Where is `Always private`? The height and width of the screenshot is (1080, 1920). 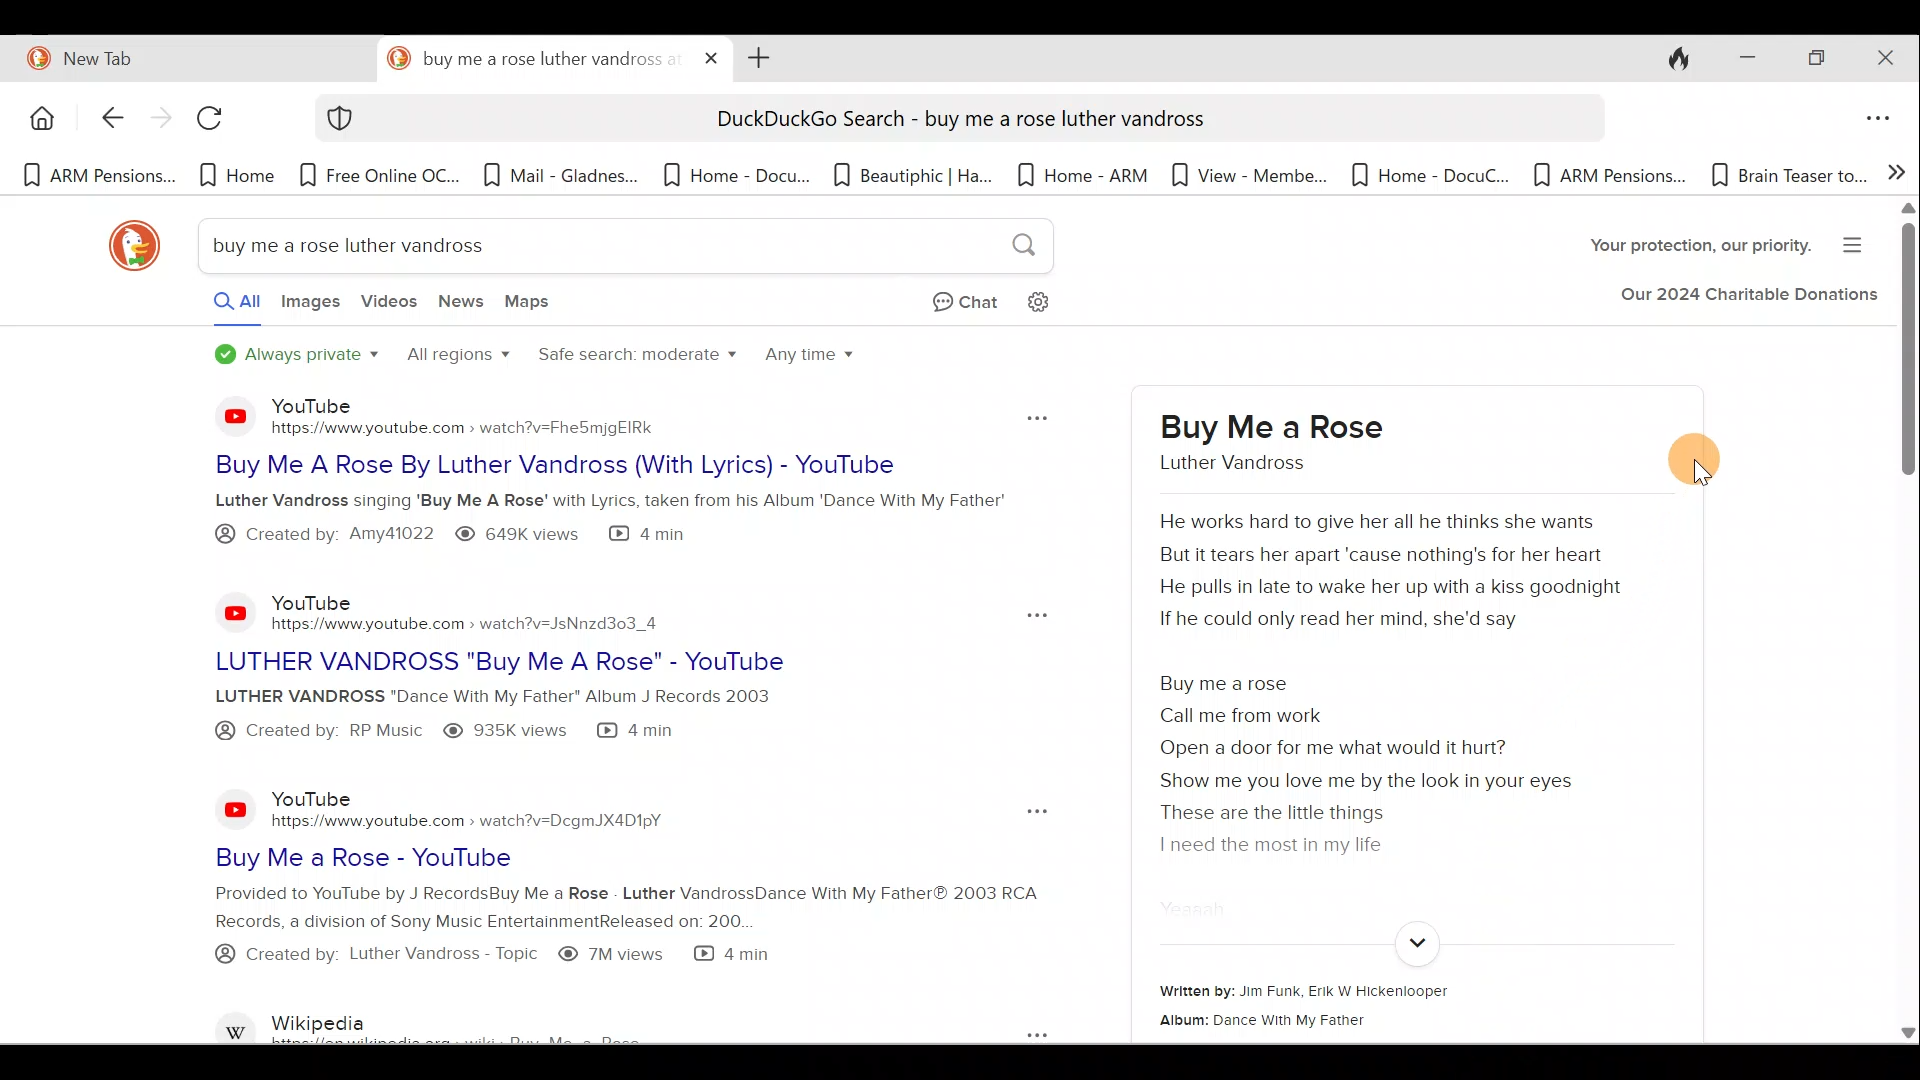
Always private is located at coordinates (298, 356).